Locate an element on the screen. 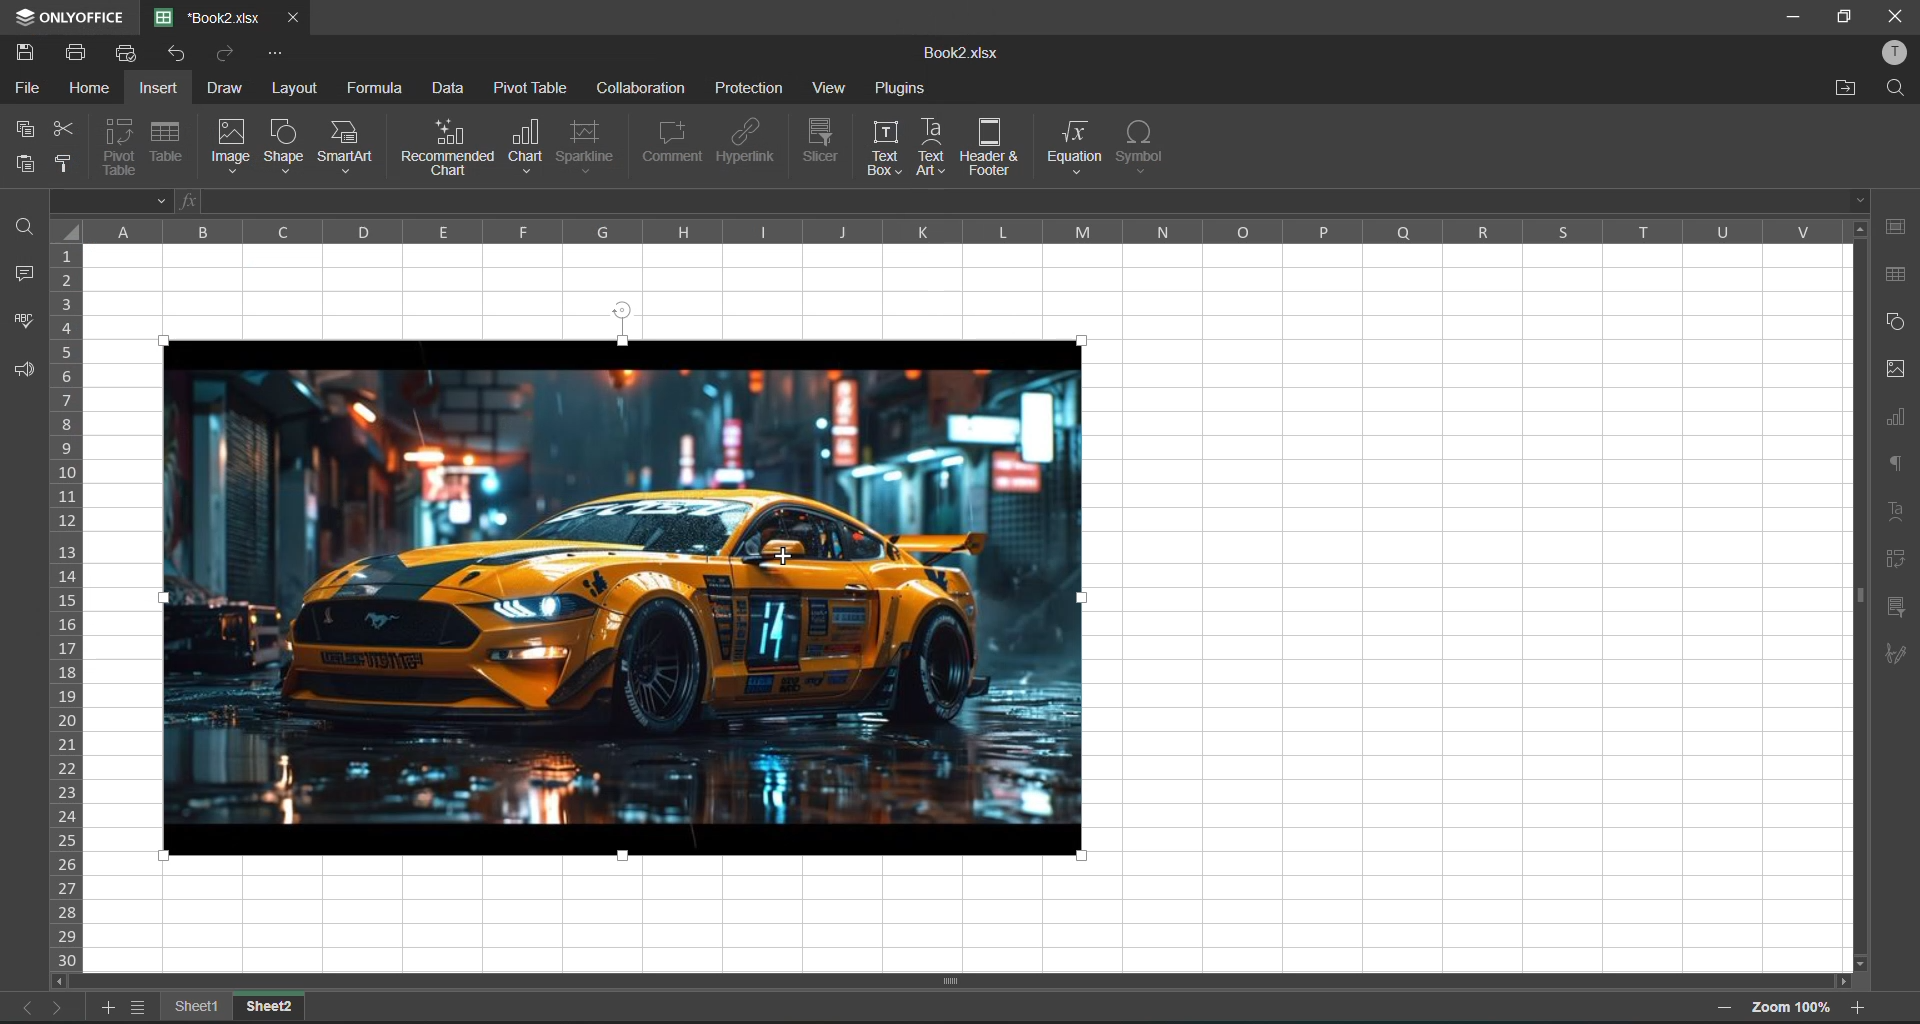  home is located at coordinates (95, 89).